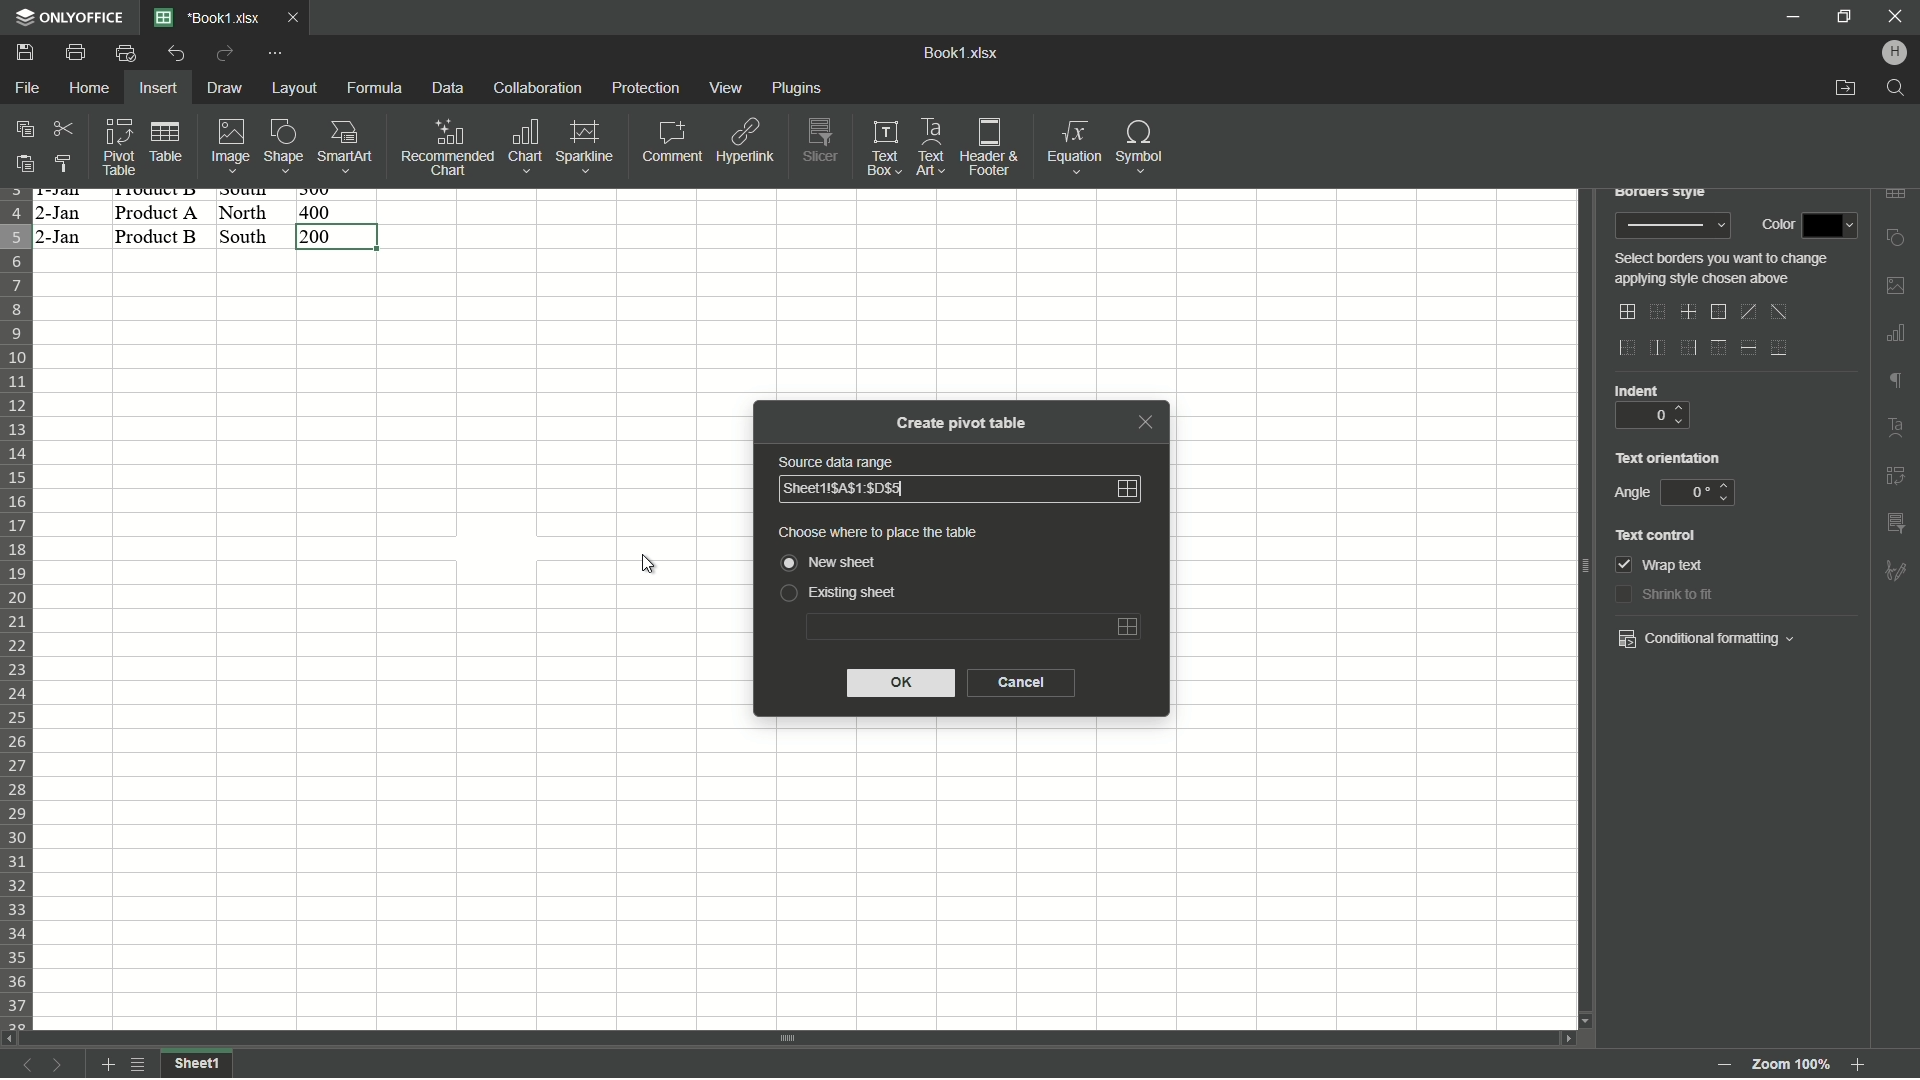 The height and width of the screenshot is (1080, 1920). What do you see at coordinates (1560, 1038) in the screenshot?
I see `scroll right` at bounding box center [1560, 1038].